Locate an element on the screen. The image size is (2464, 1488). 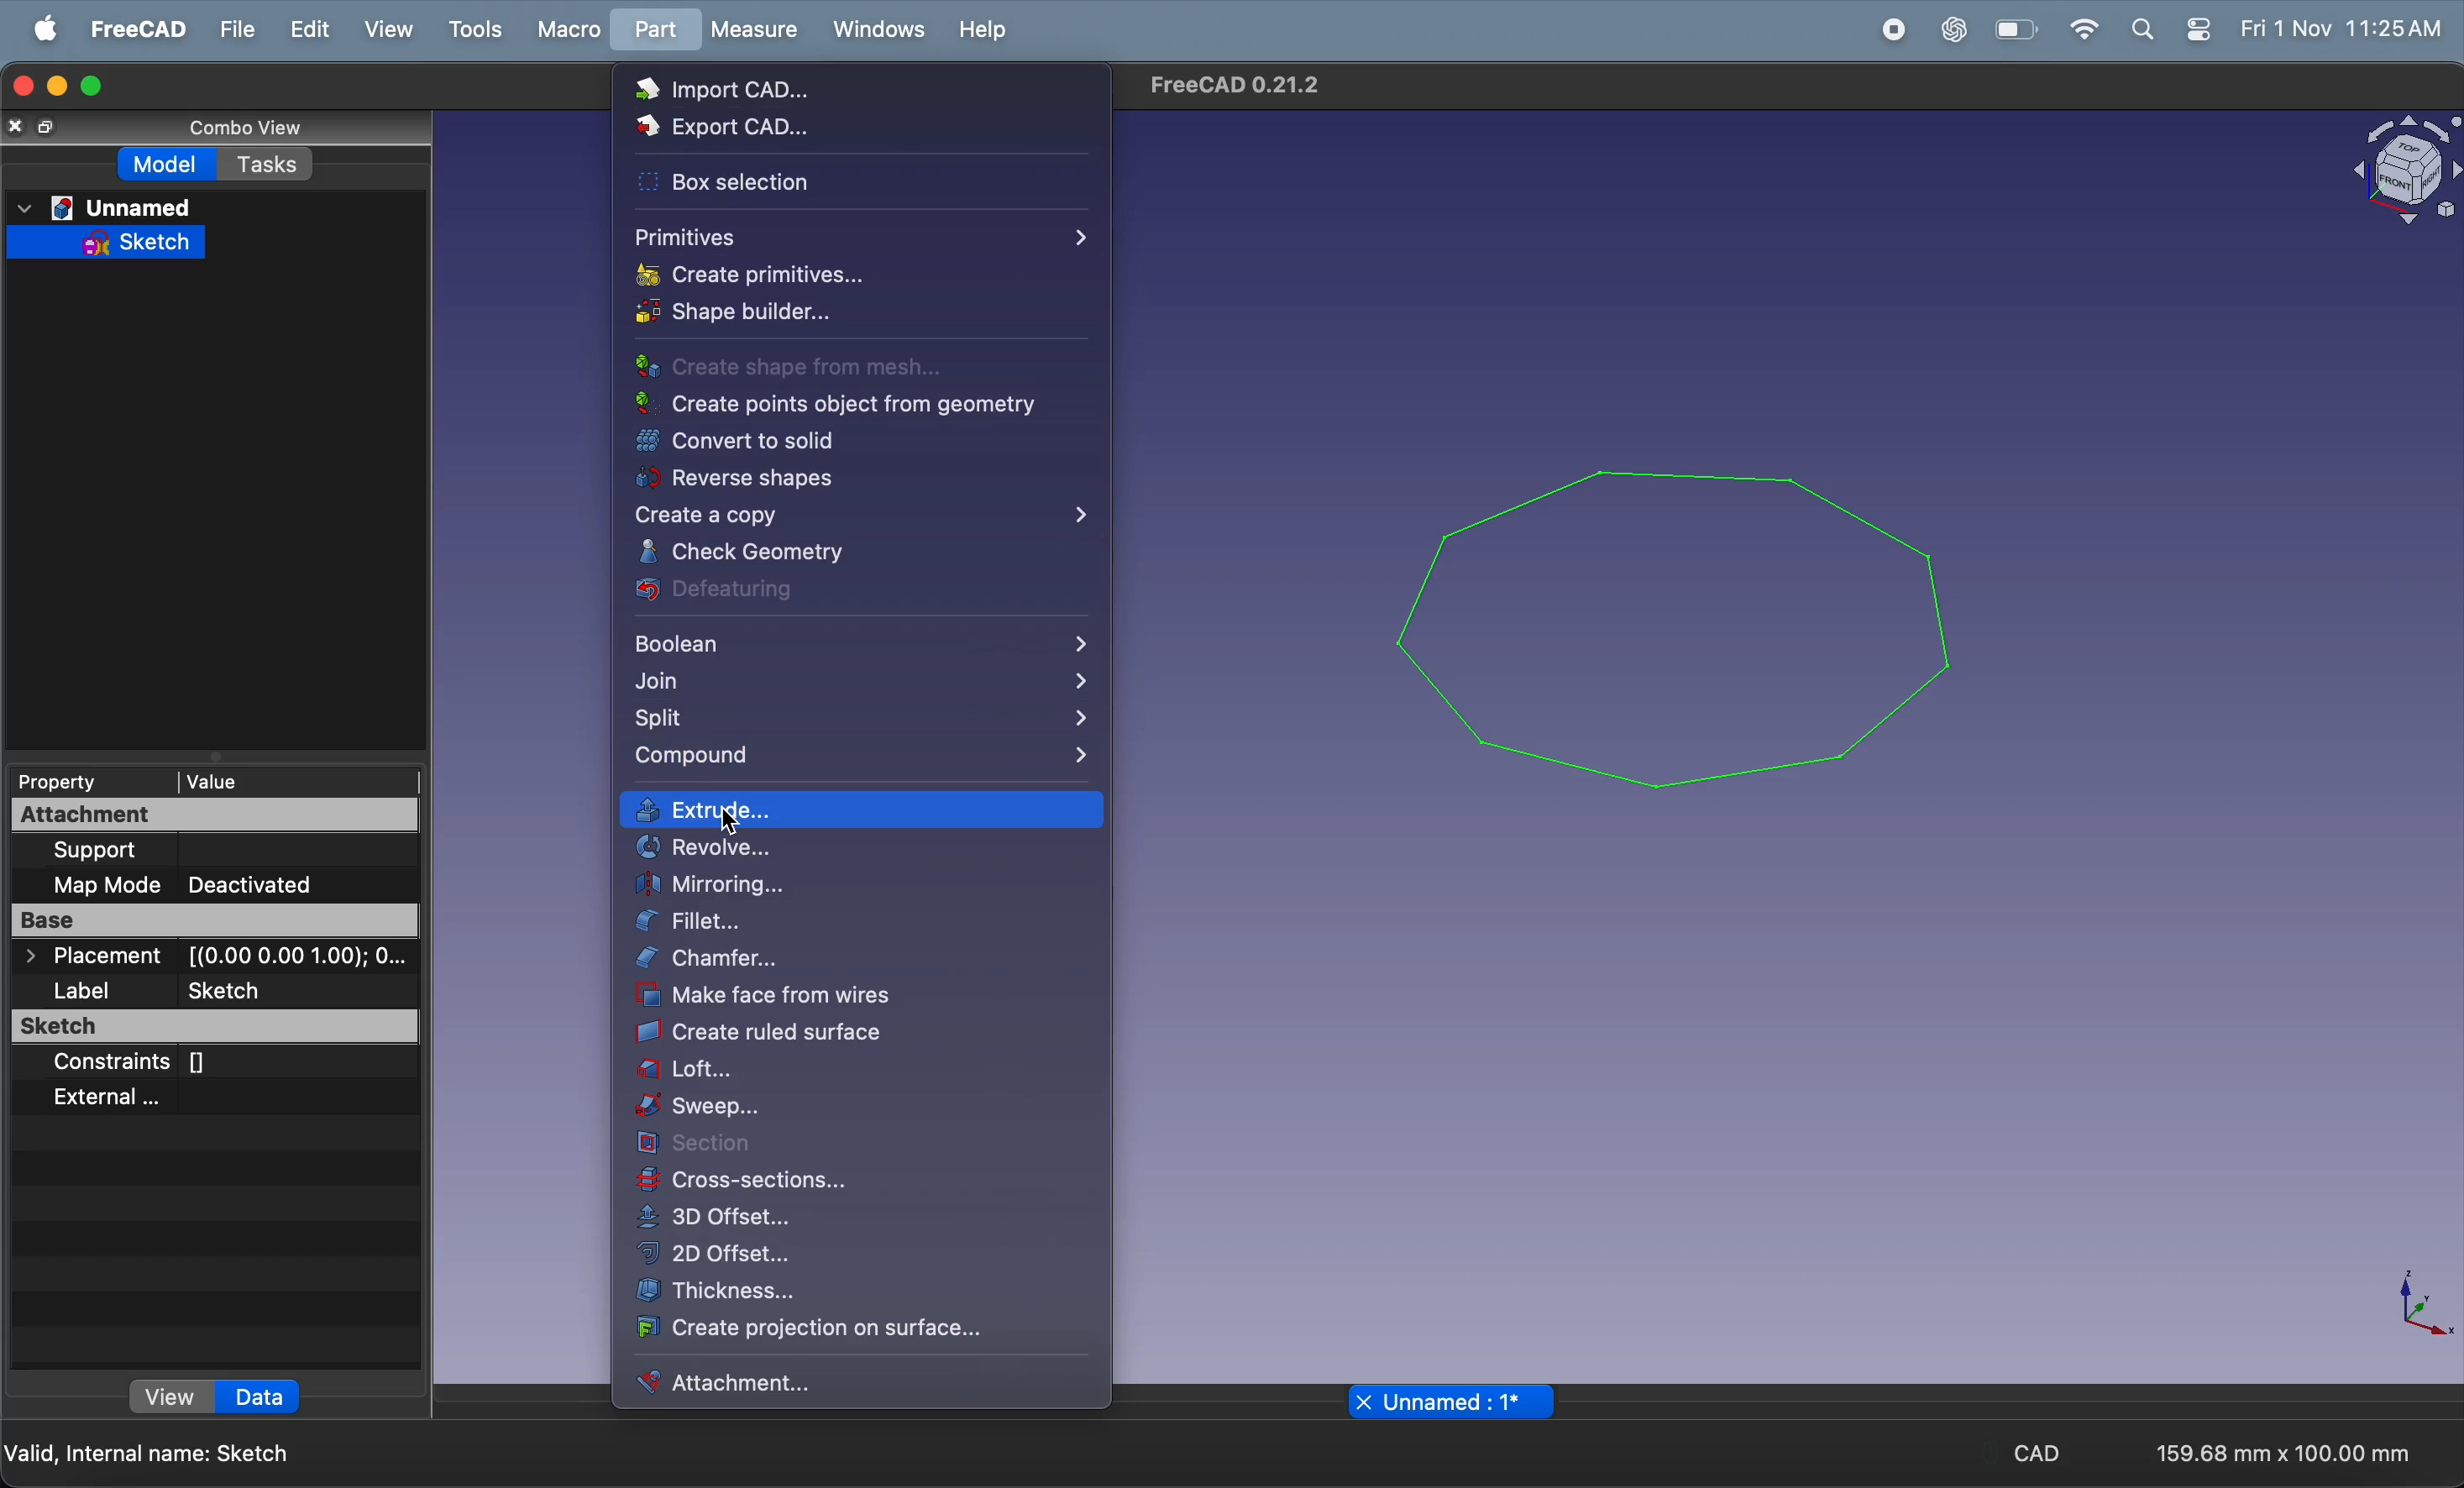
section is located at coordinates (858, 1148).